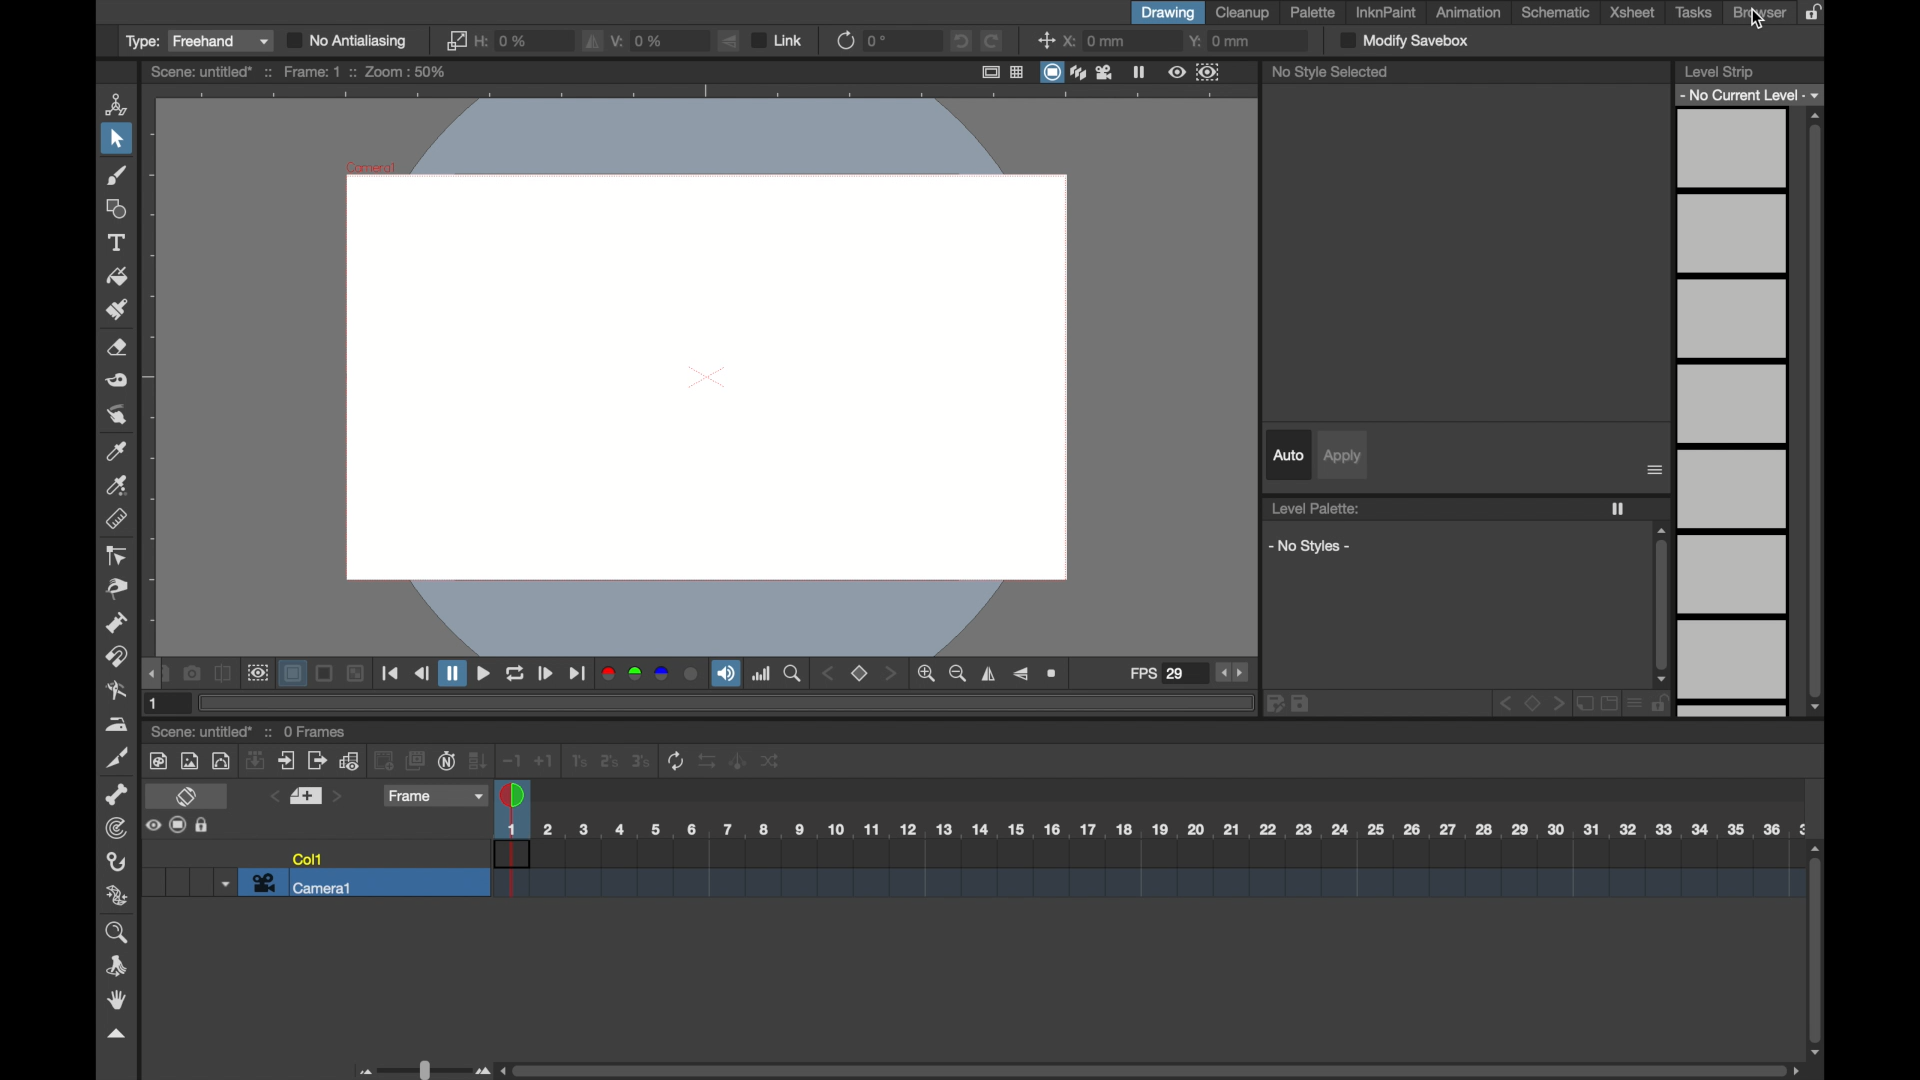  I want to click on no style selected, so click(1330, 72).